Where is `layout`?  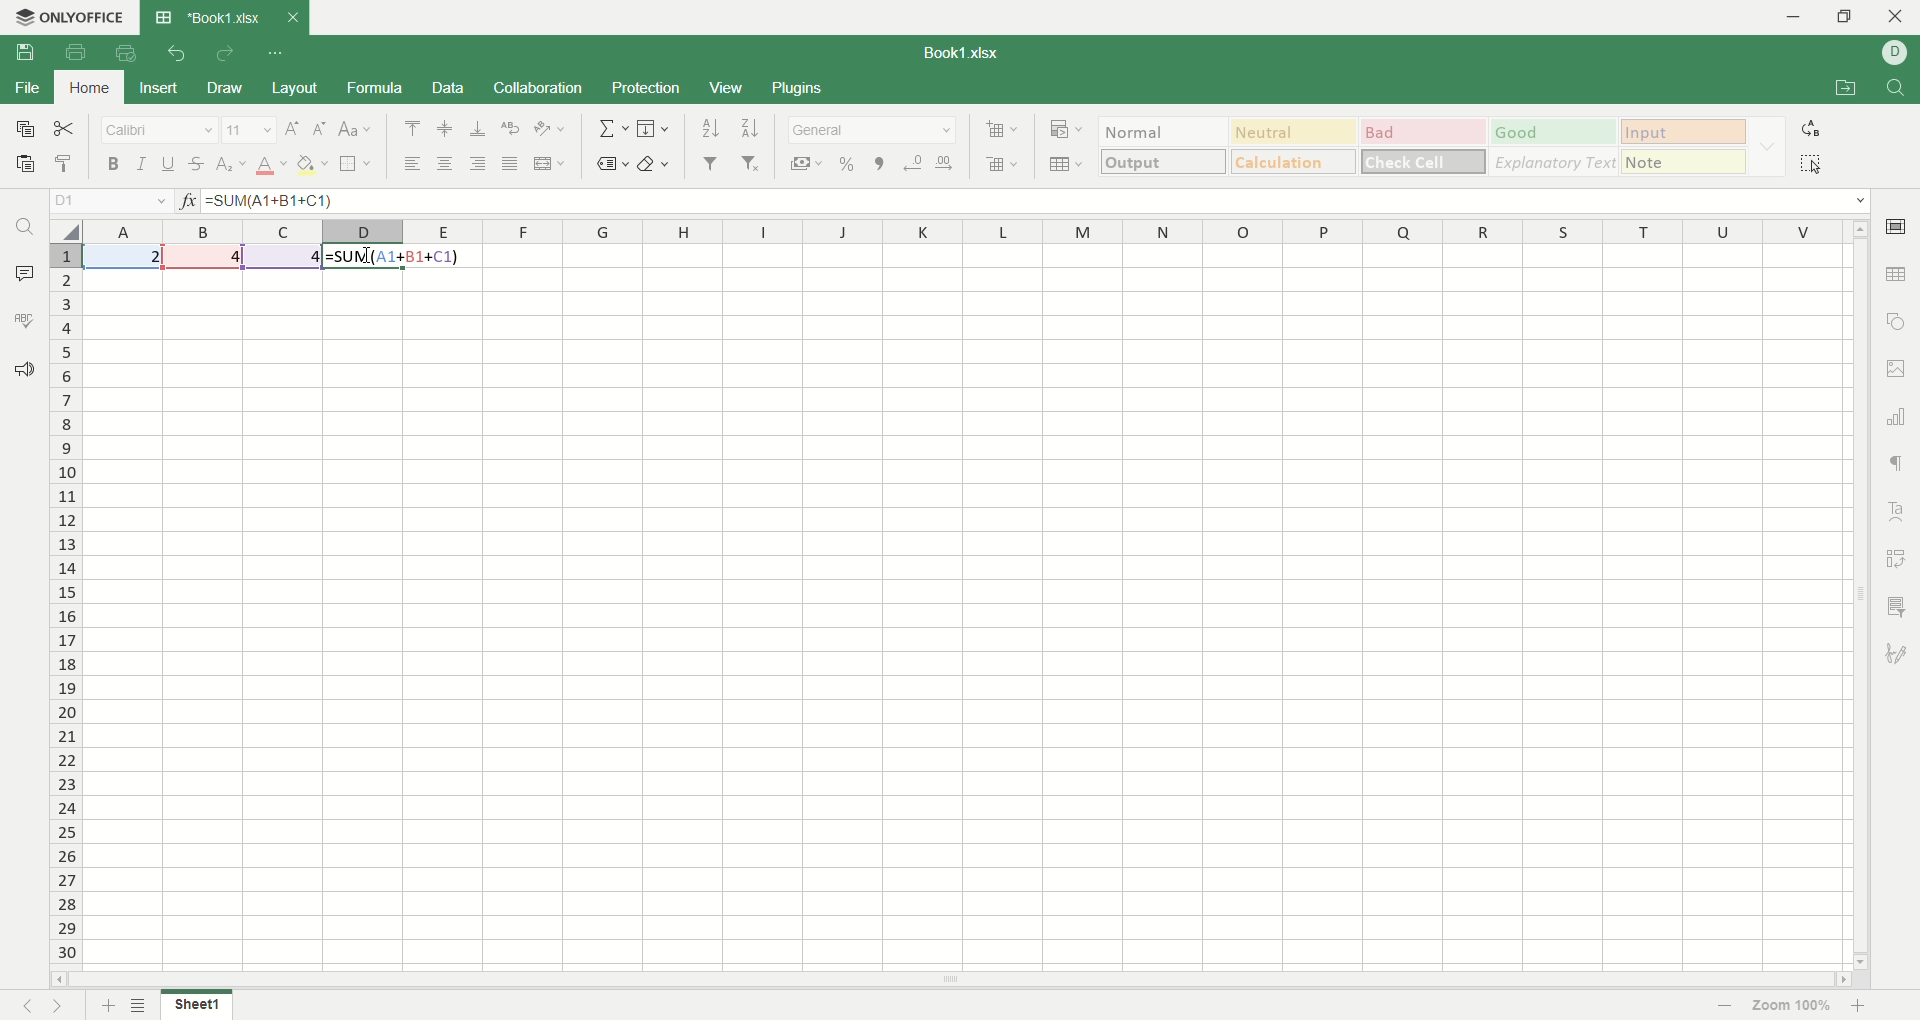 layout is located at coordinates (296, 87).